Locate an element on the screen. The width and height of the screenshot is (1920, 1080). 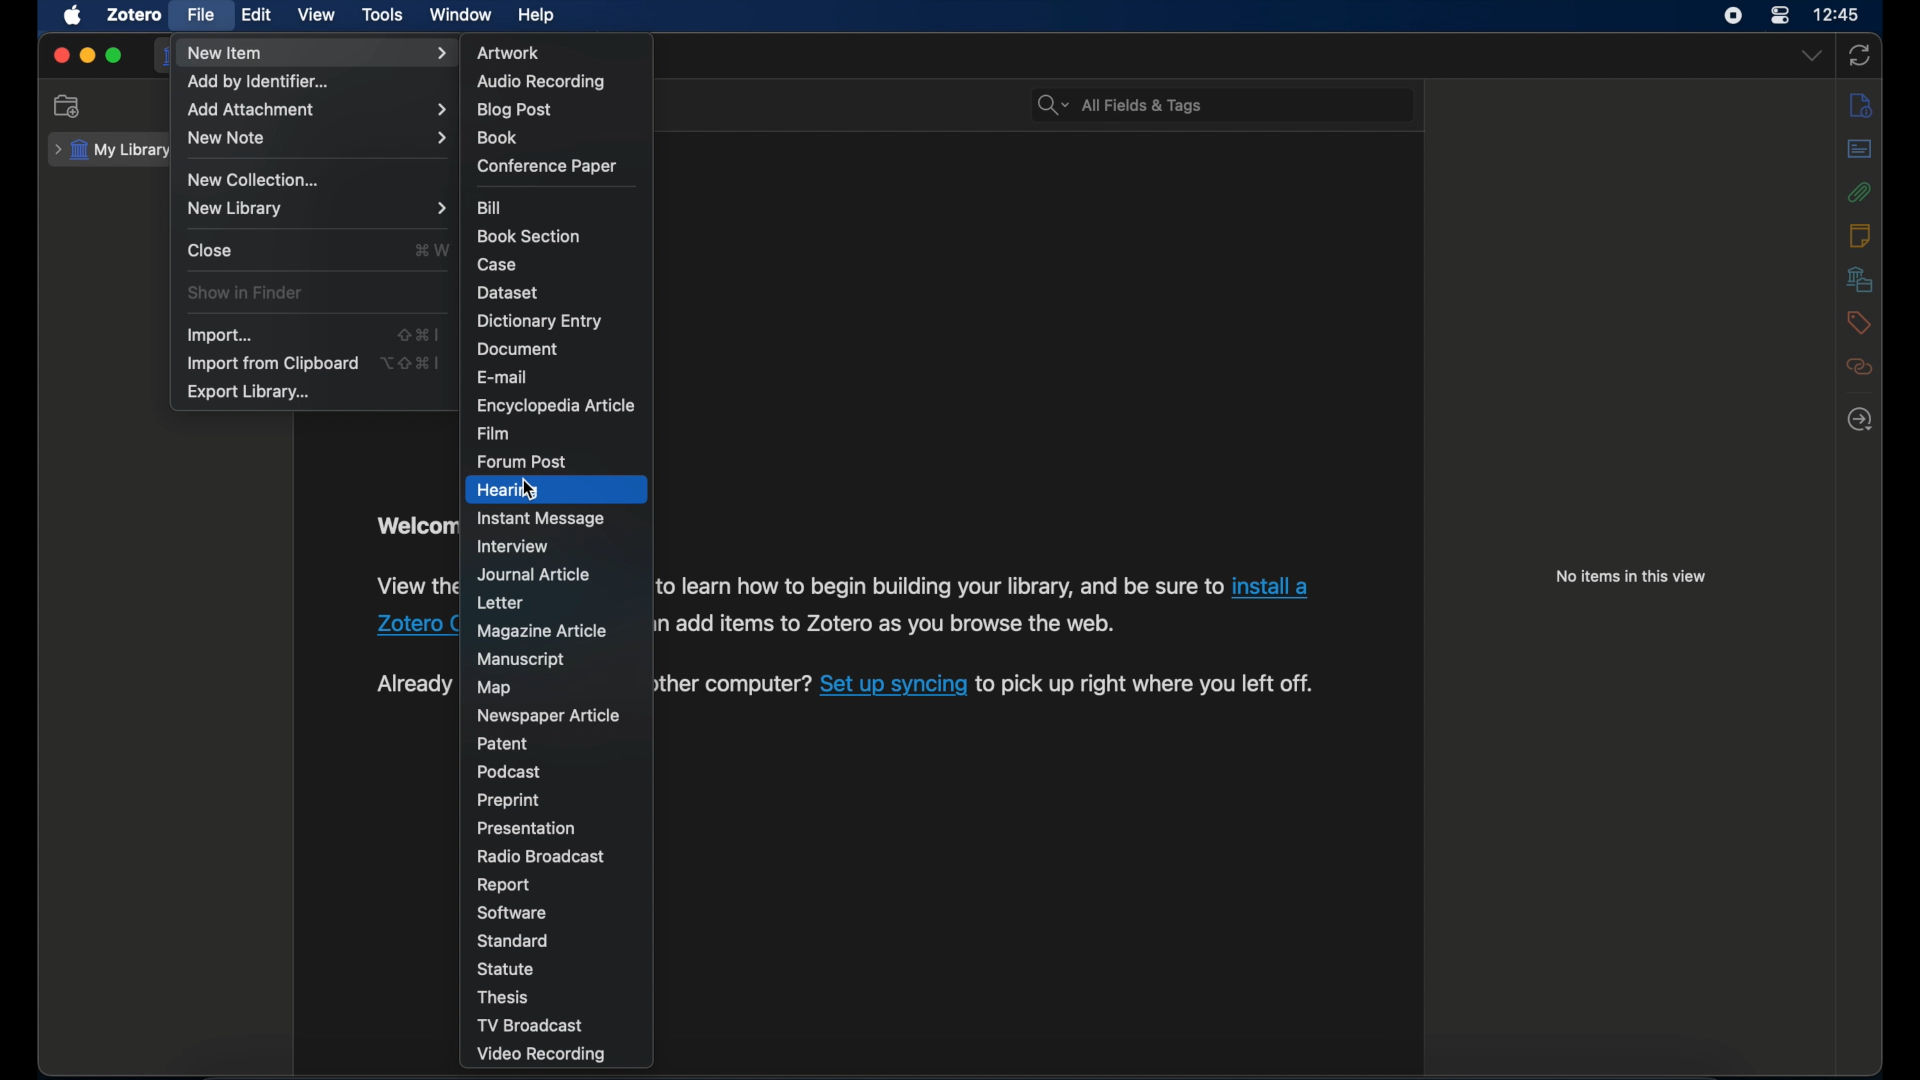
manuscript is located at coordinates (520, 659).